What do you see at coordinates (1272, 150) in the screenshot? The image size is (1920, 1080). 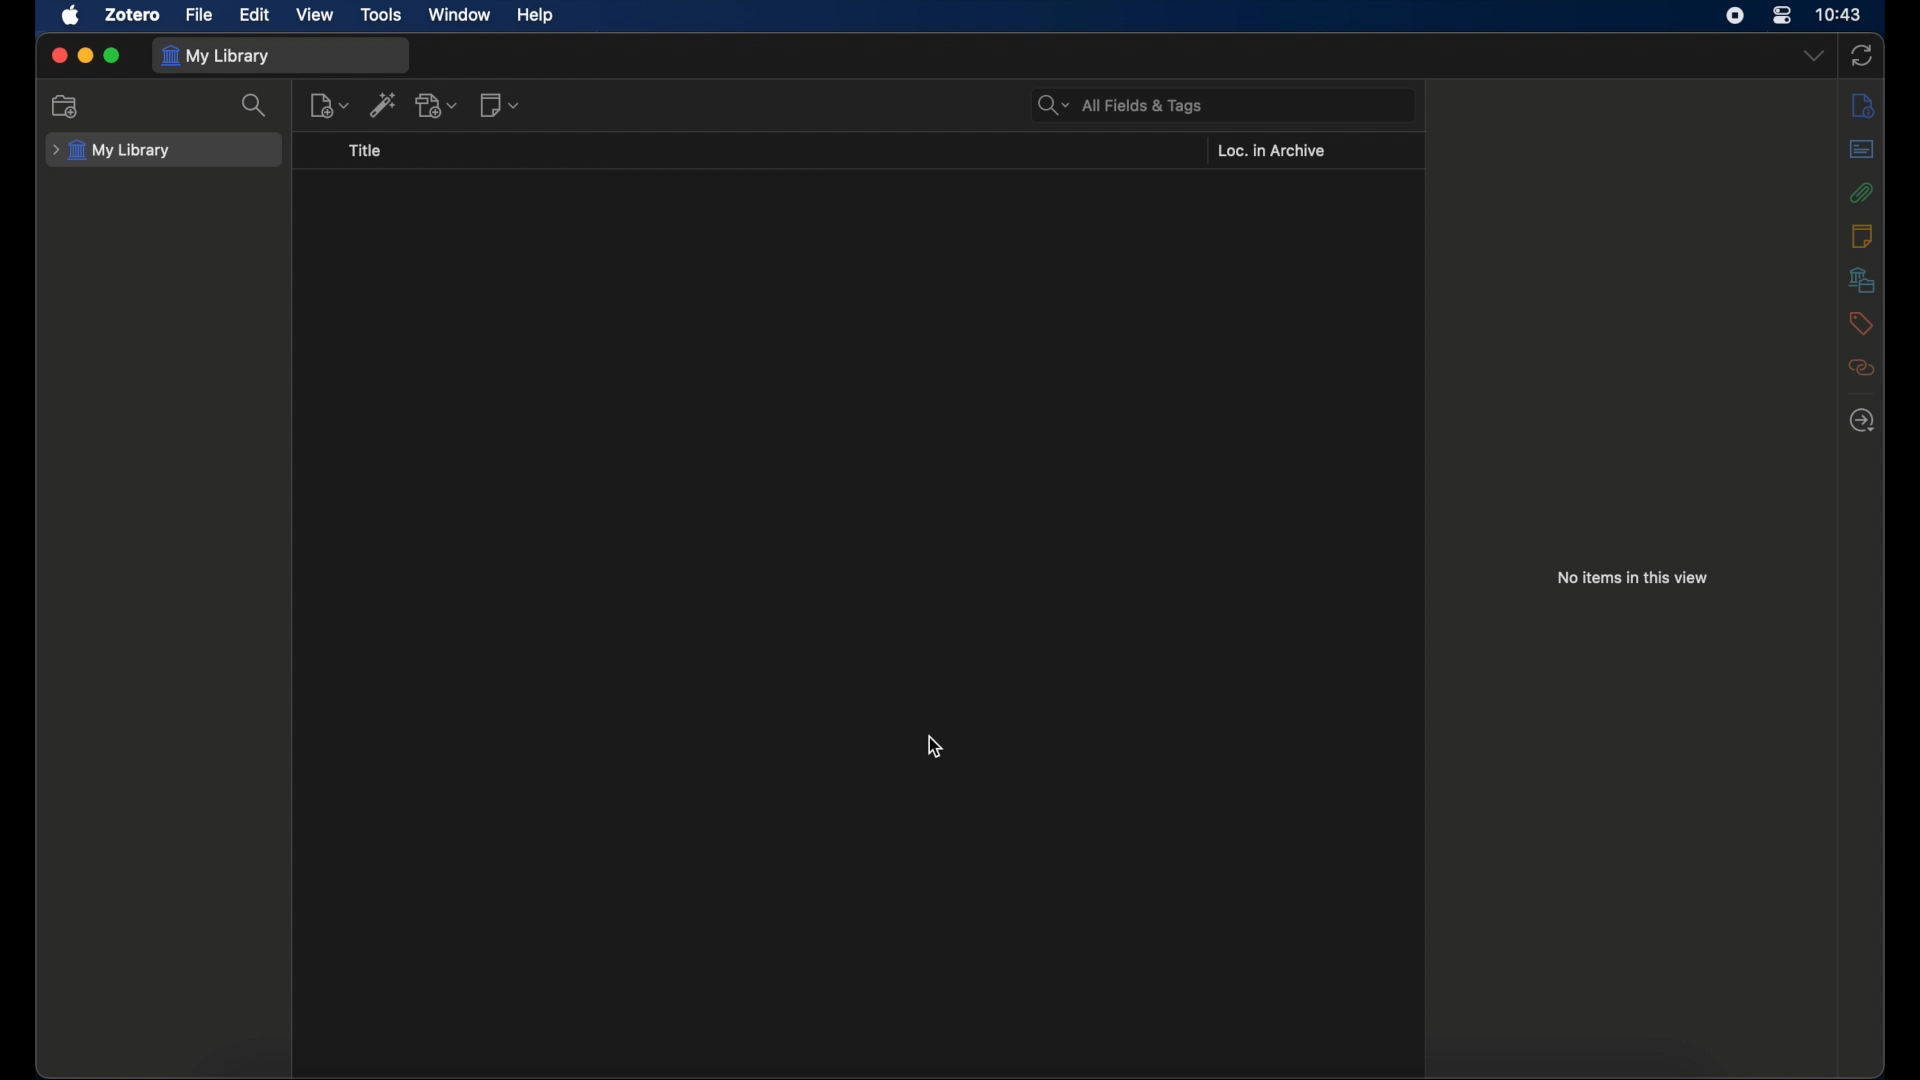 I see `loc. in archive` at bounding box center [1272, 150].